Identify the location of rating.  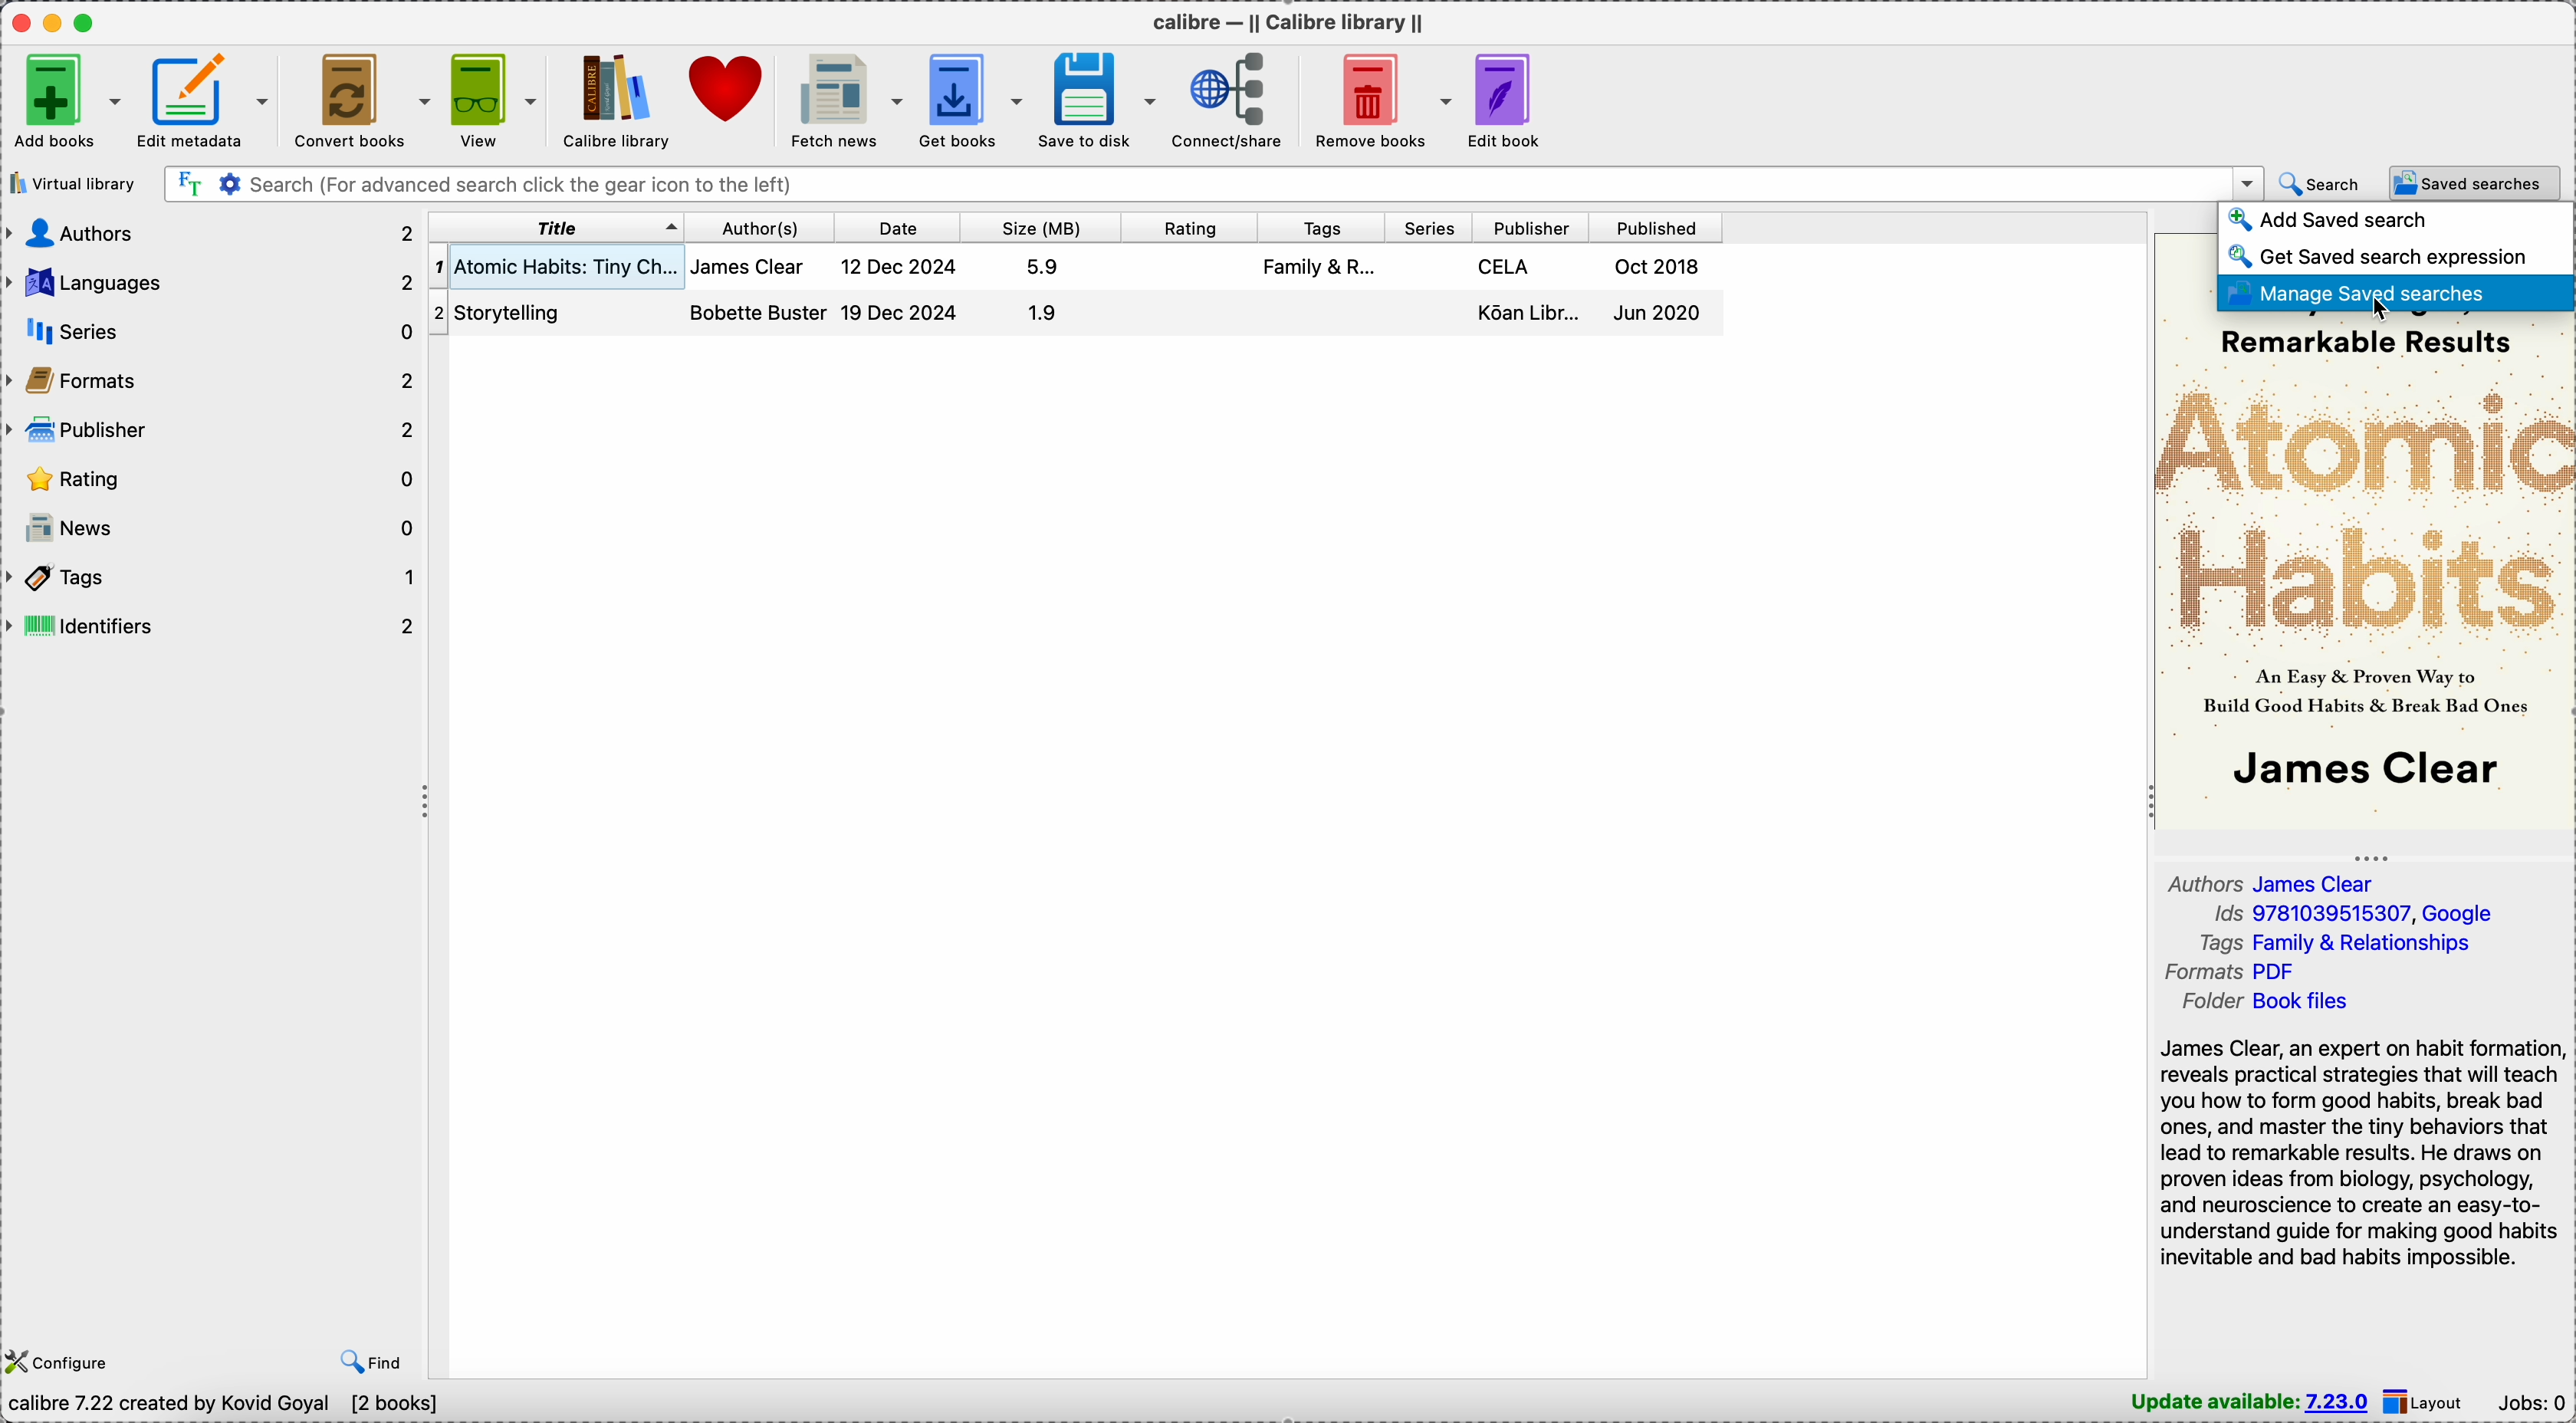
(1186, 228).